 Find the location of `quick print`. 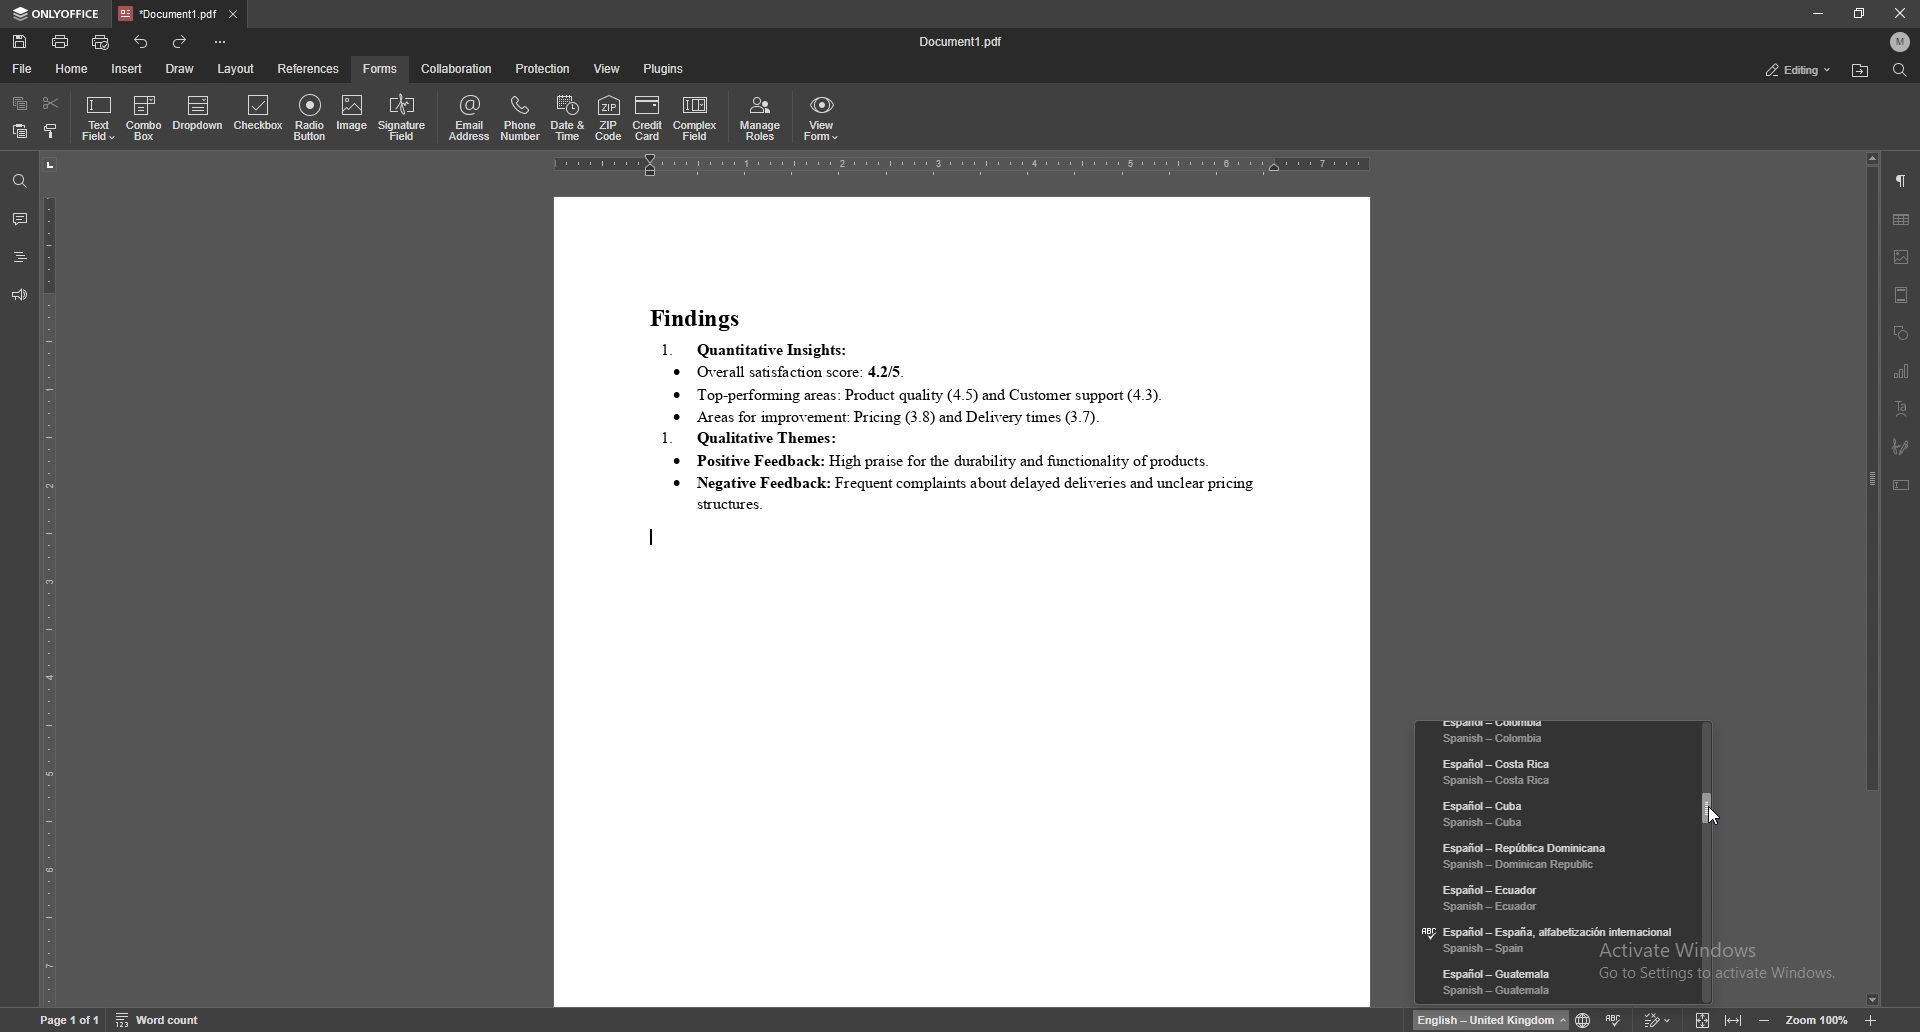

quick print is located at coordinates (102, 42).